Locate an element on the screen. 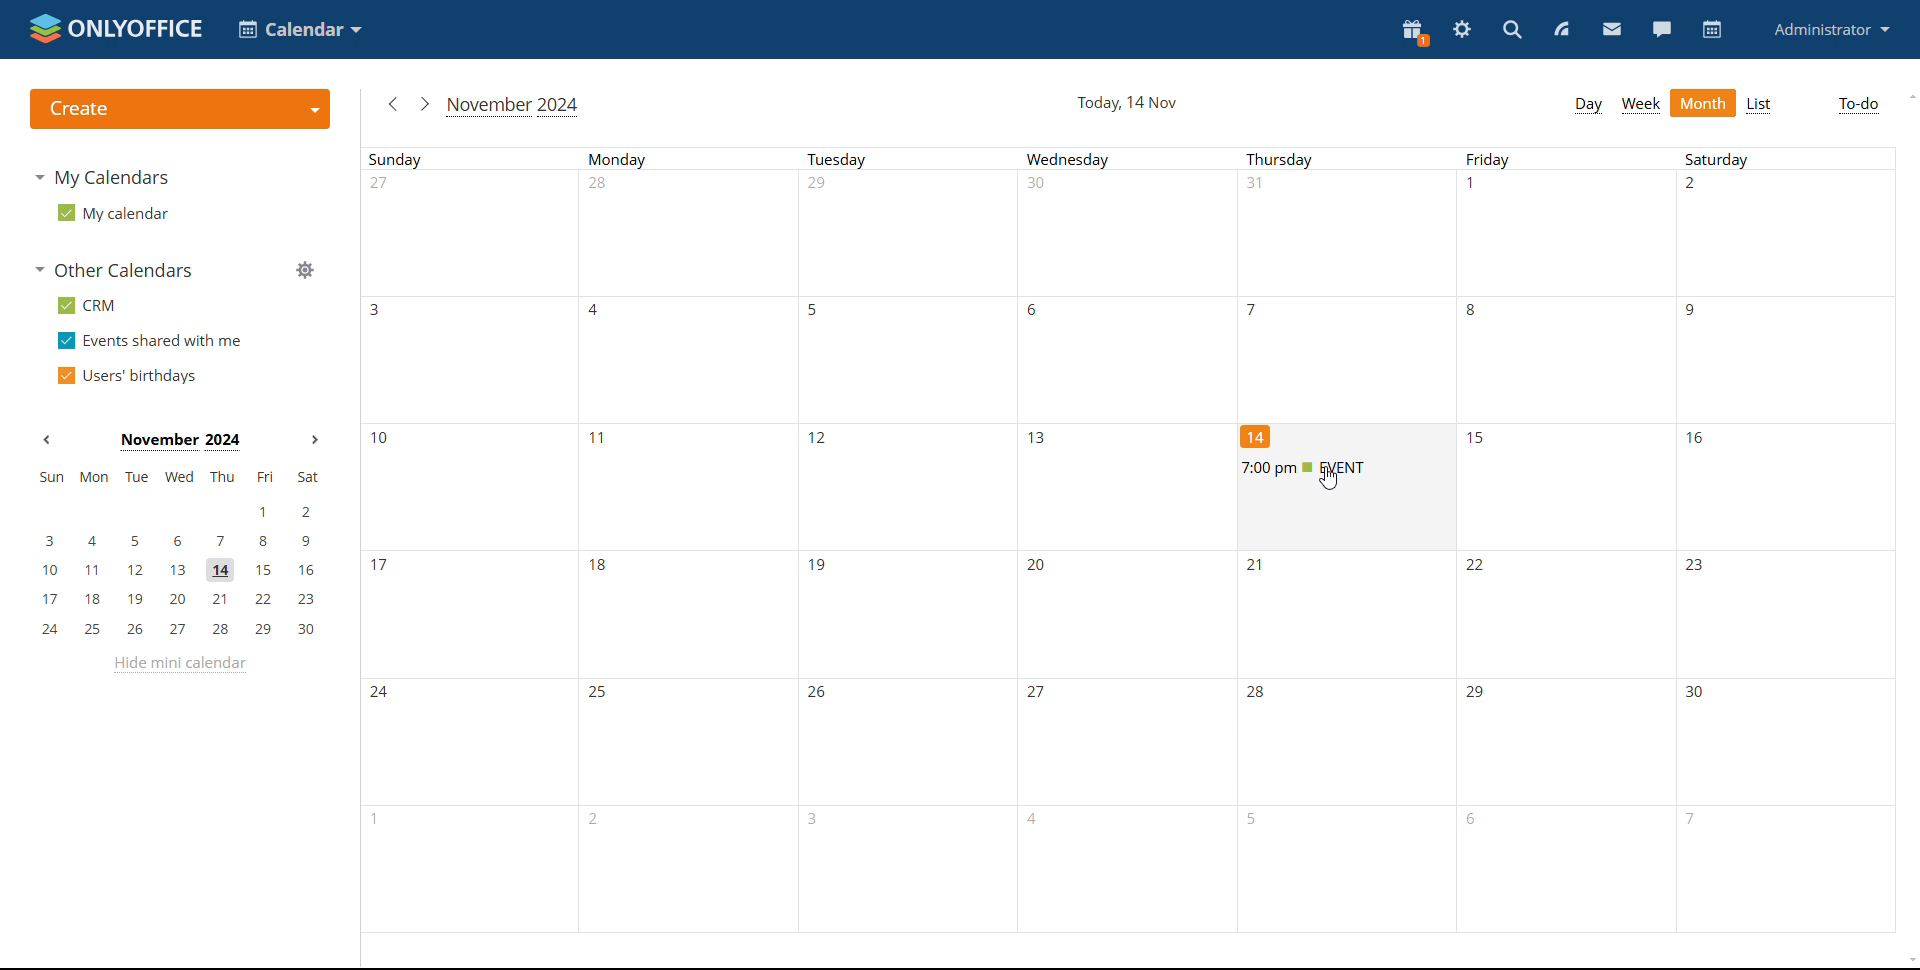 The width and height of the screenshot is (1920, 970). create is located at coordinates (179, 109).